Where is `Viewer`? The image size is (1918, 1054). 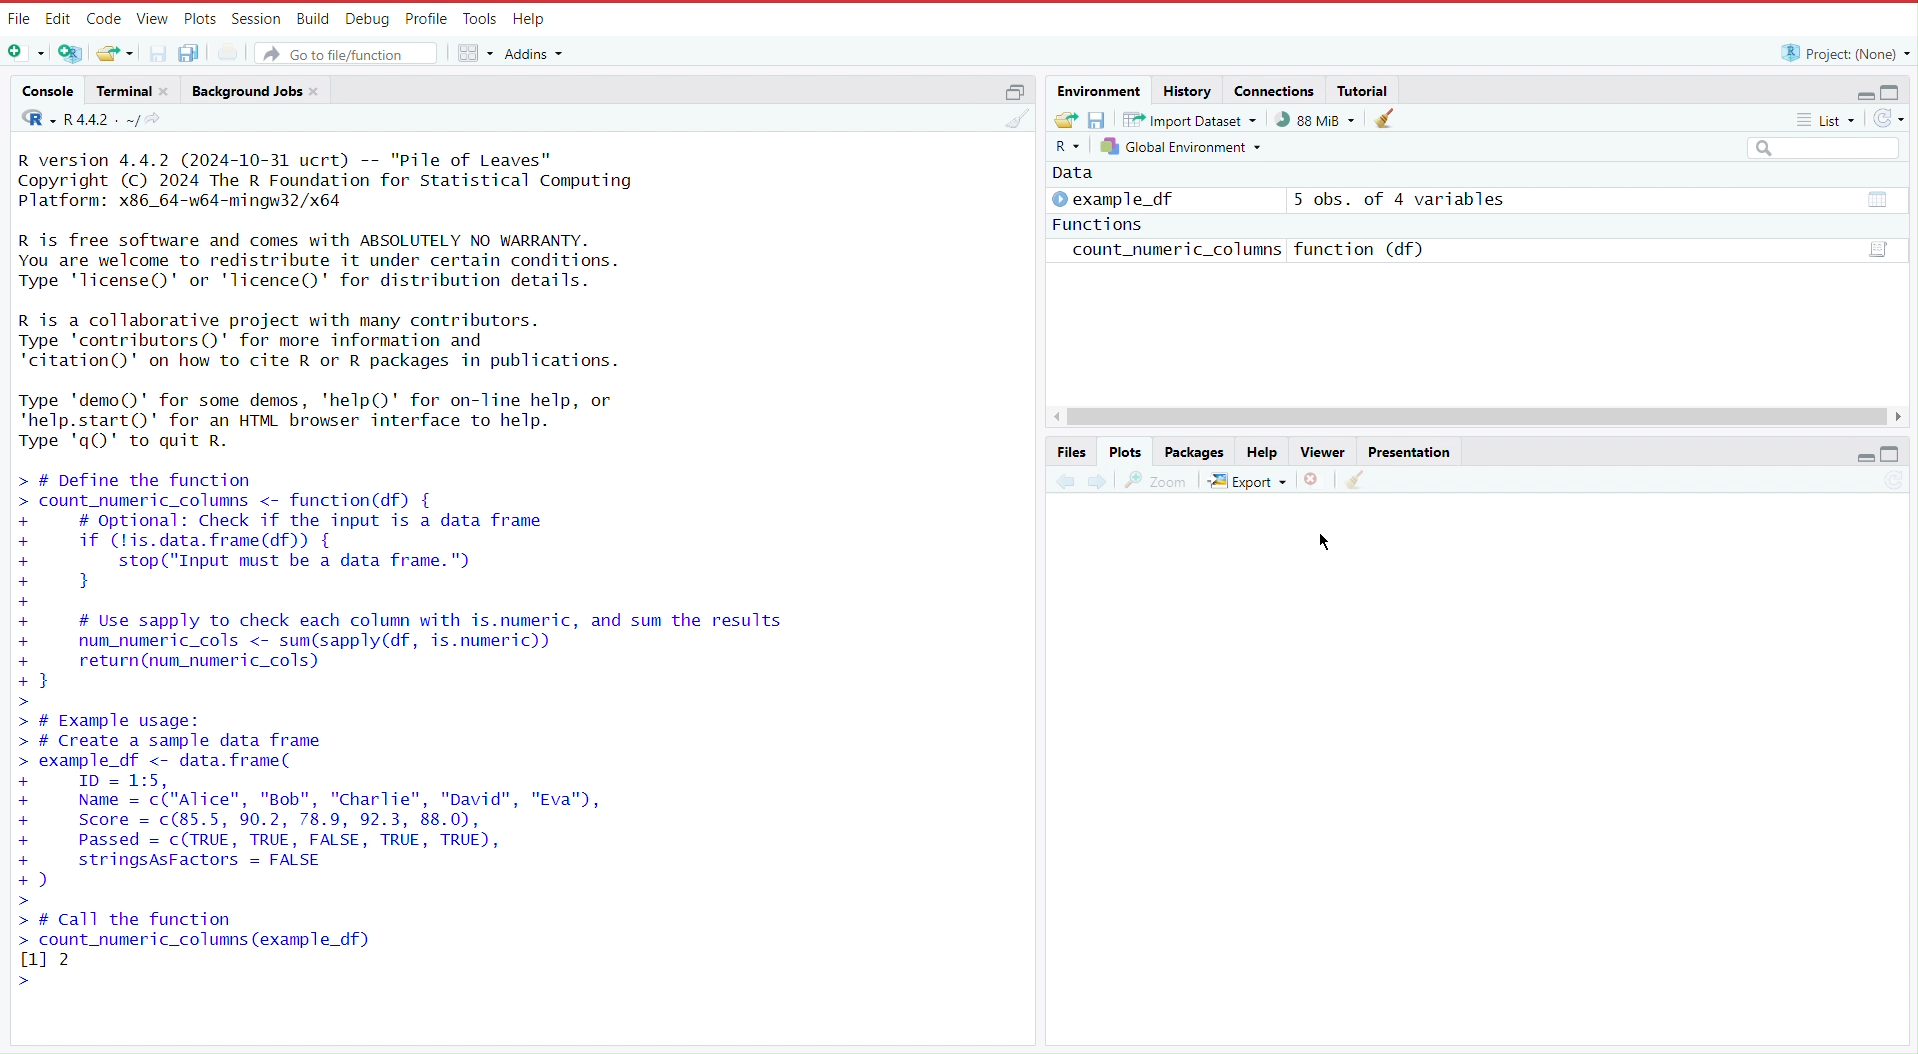
Viewer is located at coordinates (1320, 452).